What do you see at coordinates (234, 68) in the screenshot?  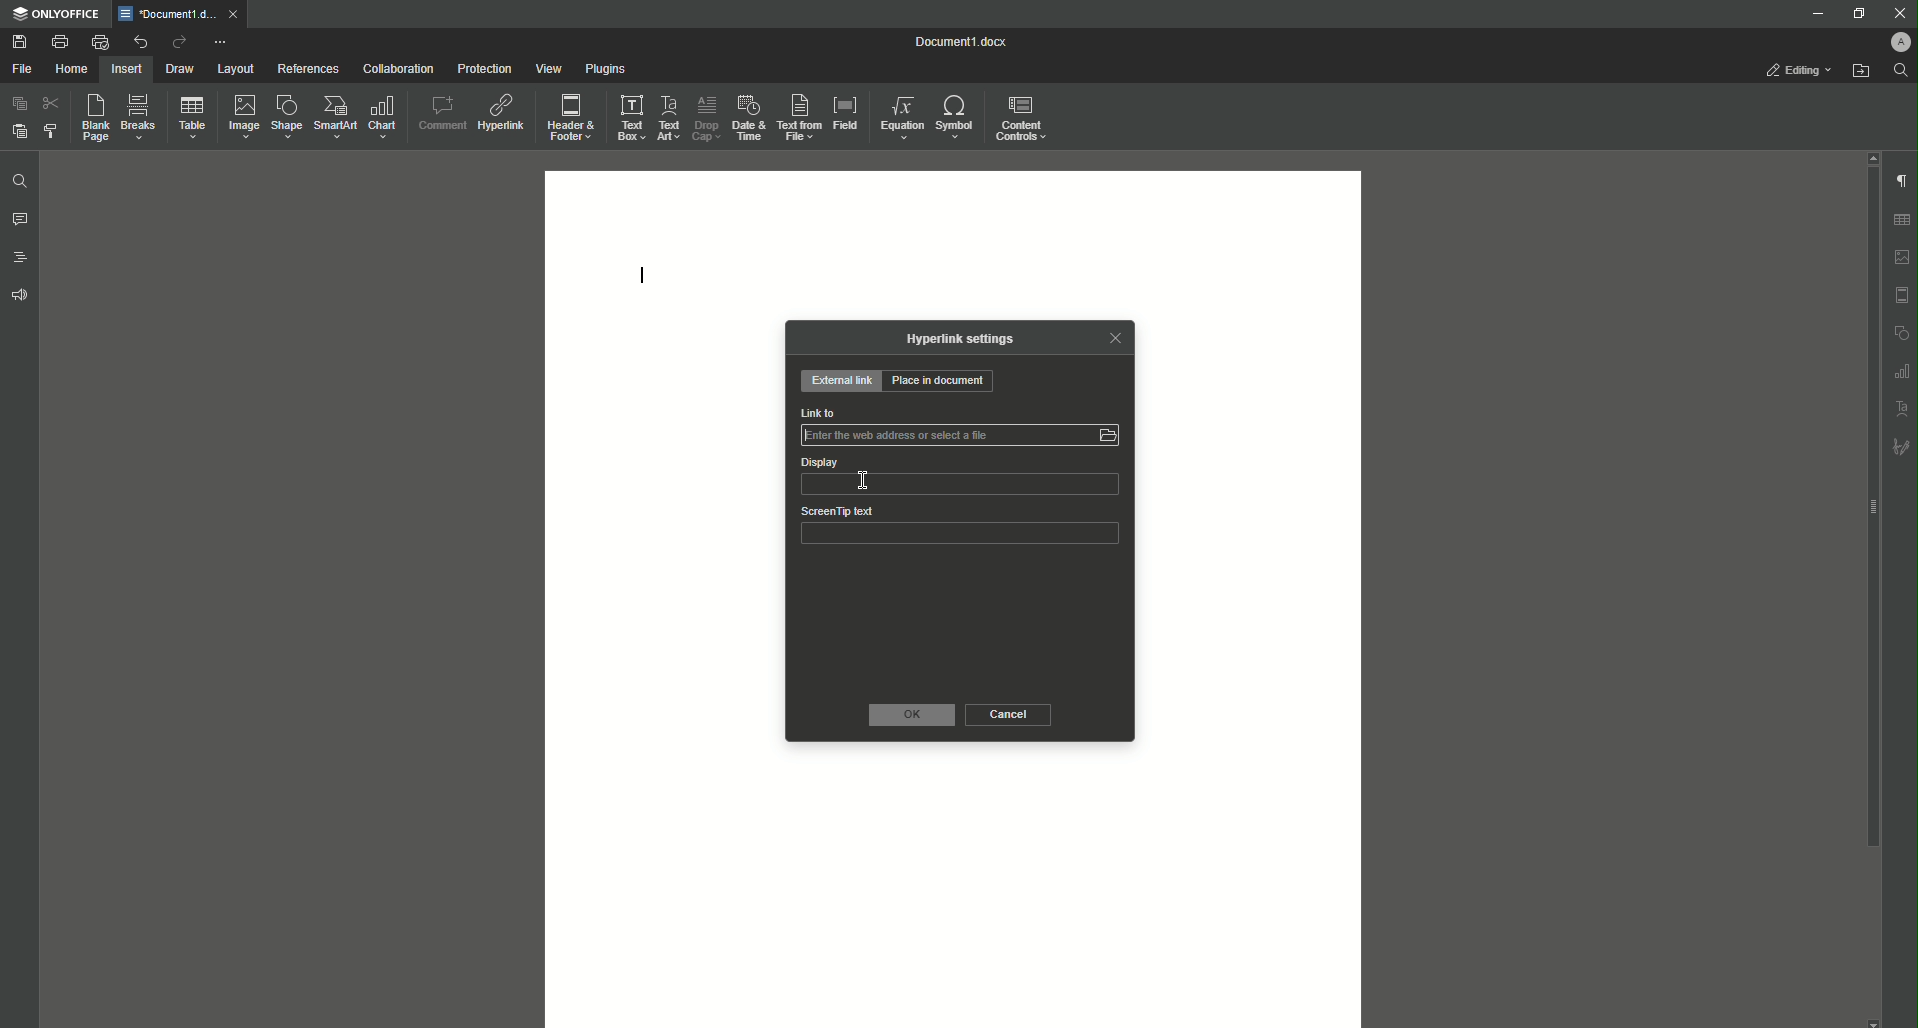 I see `Layout` at bounding box center [234, 68].